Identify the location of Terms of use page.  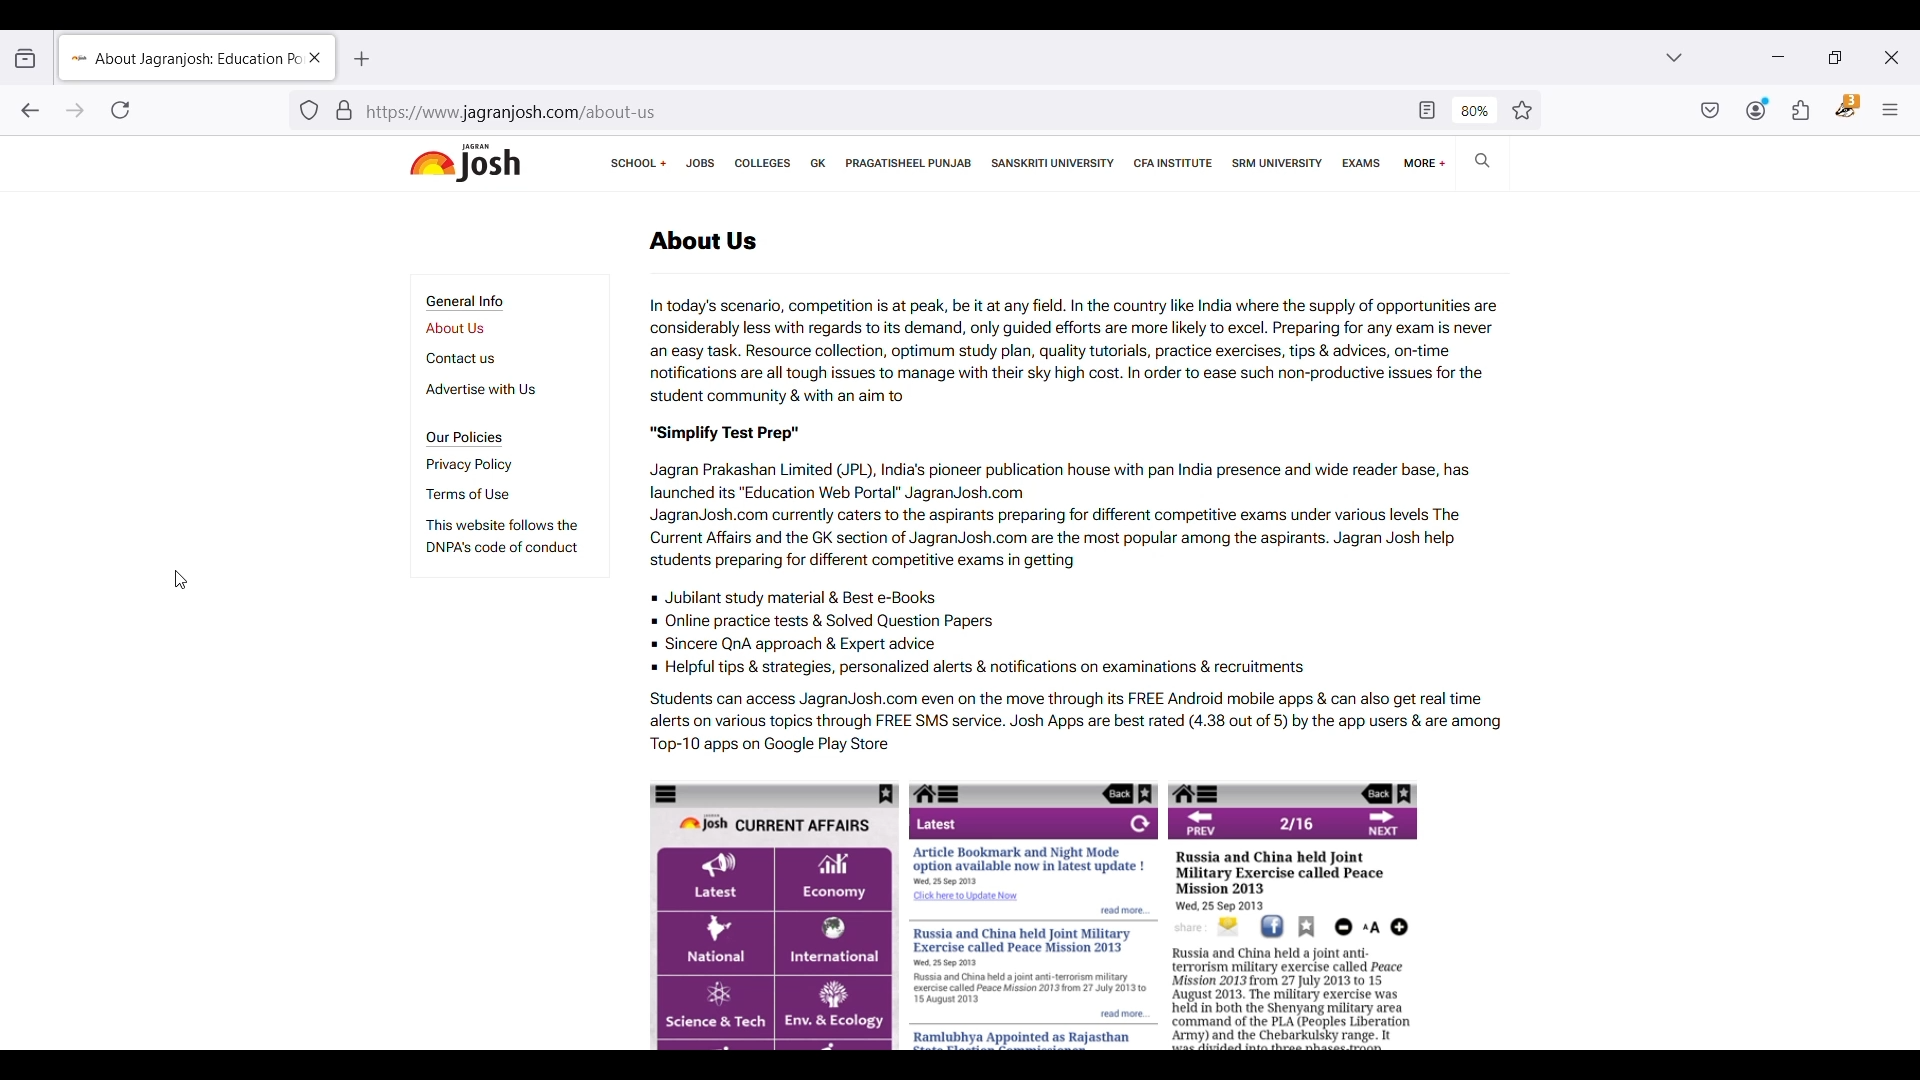
(468, 494).